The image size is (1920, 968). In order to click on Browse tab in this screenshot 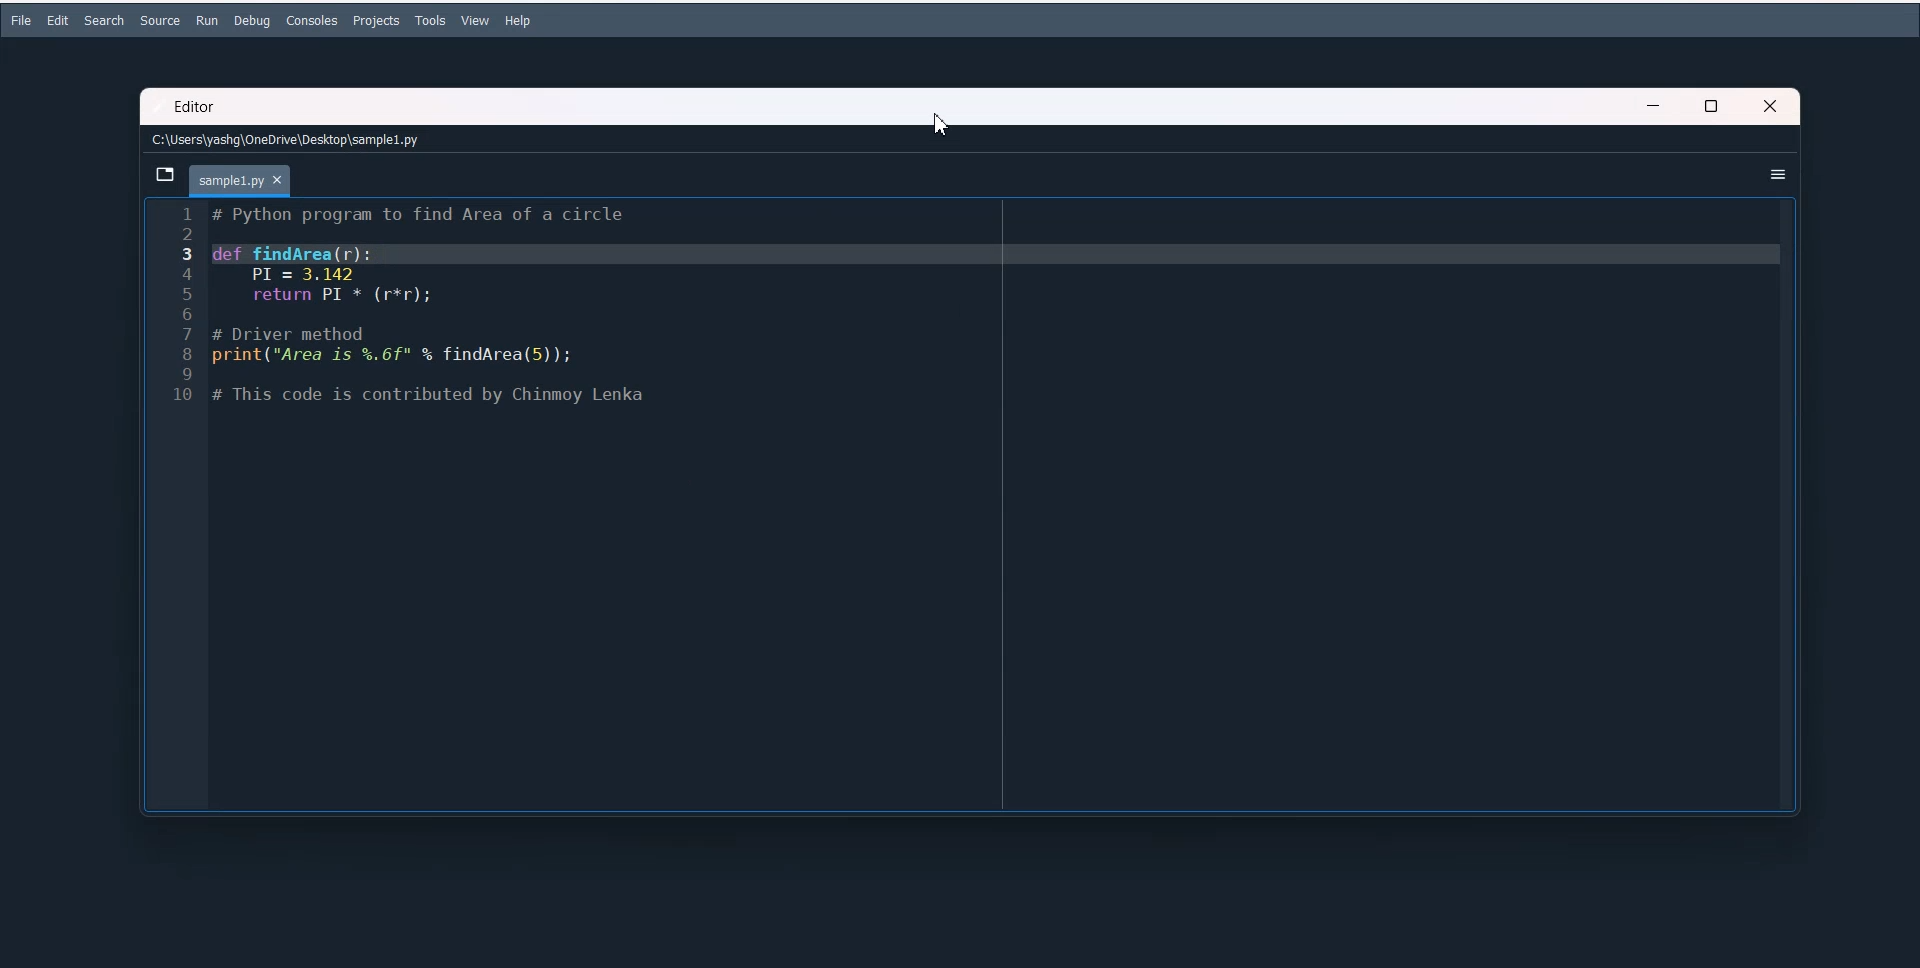, I will do `click(164, 174)`.